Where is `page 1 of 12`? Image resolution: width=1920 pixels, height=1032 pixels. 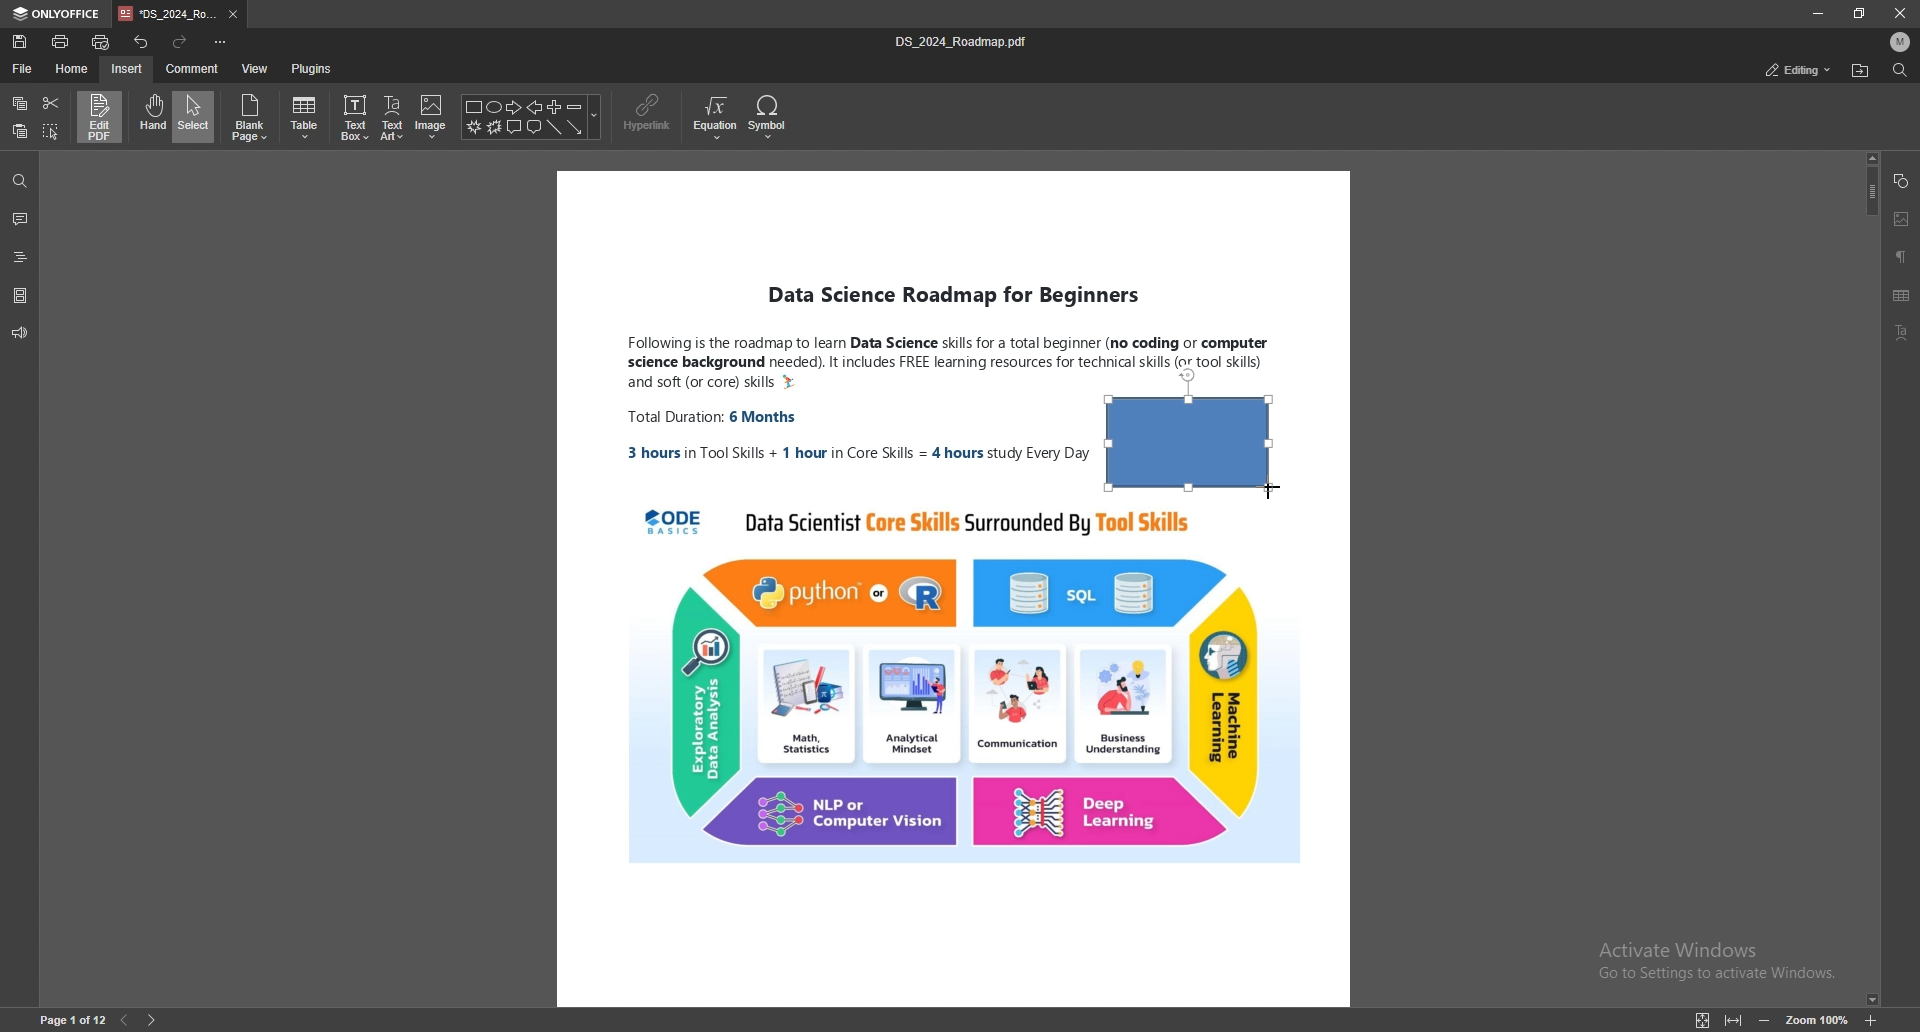 page 1 of 12 is located at coordinates (66, 1019).